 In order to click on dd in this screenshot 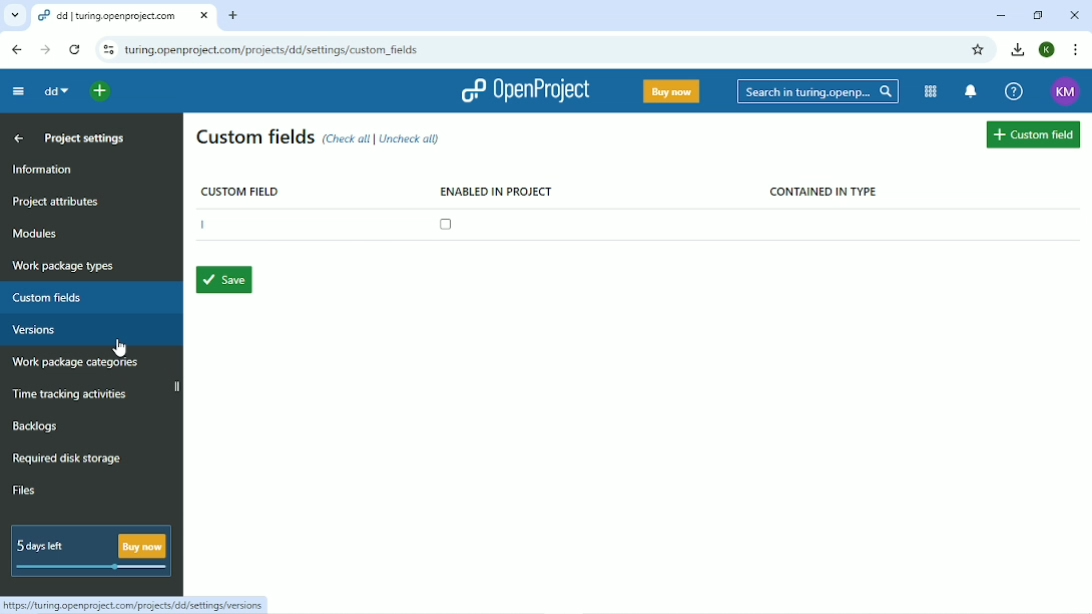, I will do `click(57, 90)`.